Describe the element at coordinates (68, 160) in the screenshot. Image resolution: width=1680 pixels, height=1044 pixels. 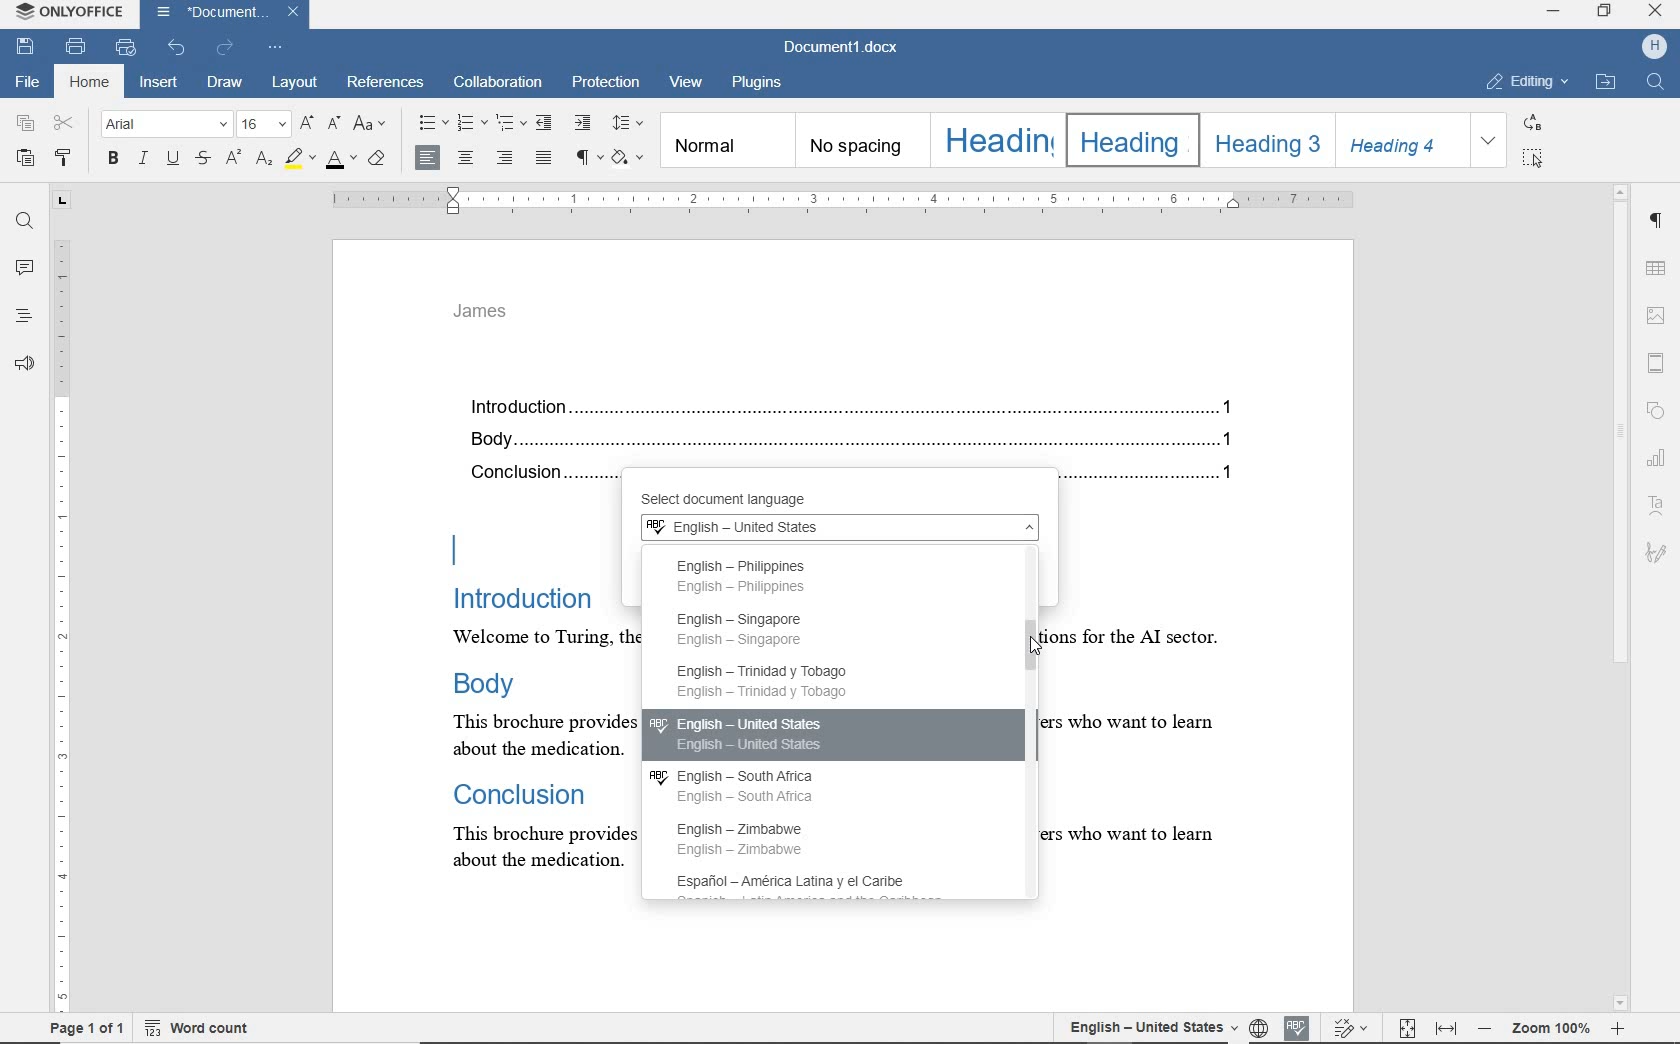
I see `copy style` at that location.